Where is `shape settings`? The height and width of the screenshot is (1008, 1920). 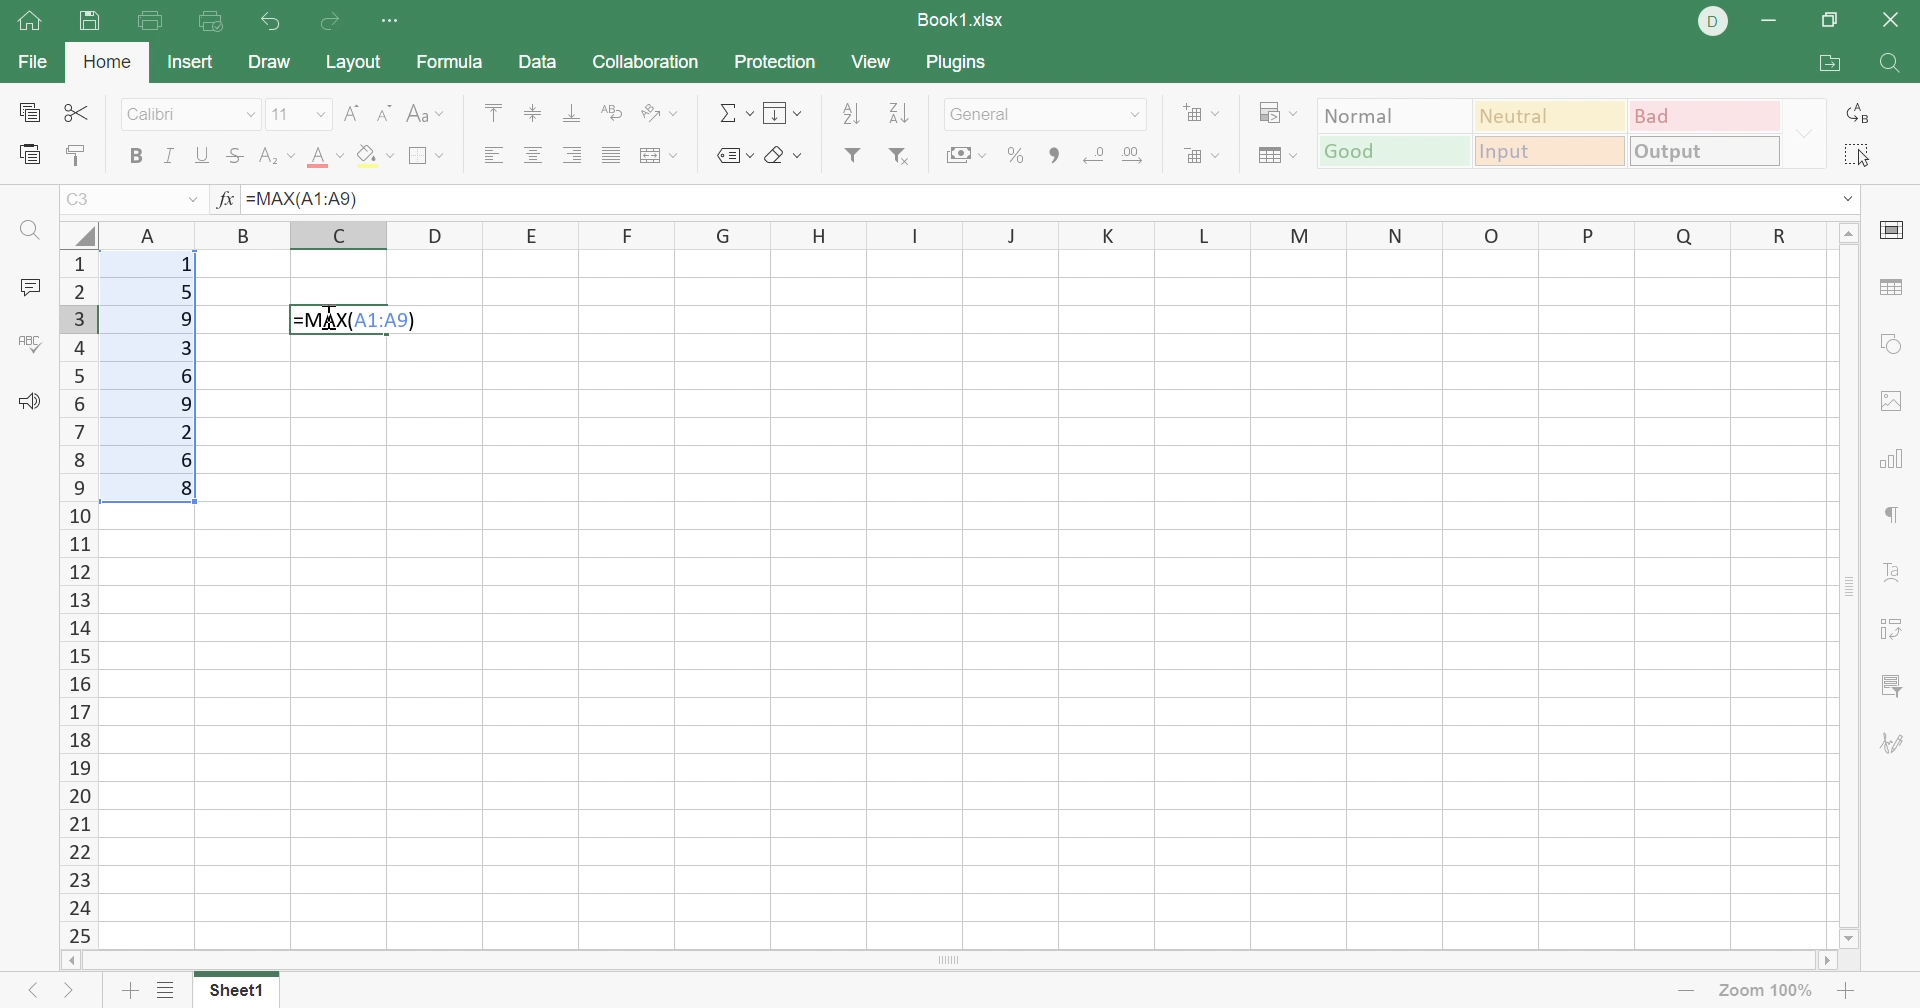
shape settings is located at coordinates (1898, 342).